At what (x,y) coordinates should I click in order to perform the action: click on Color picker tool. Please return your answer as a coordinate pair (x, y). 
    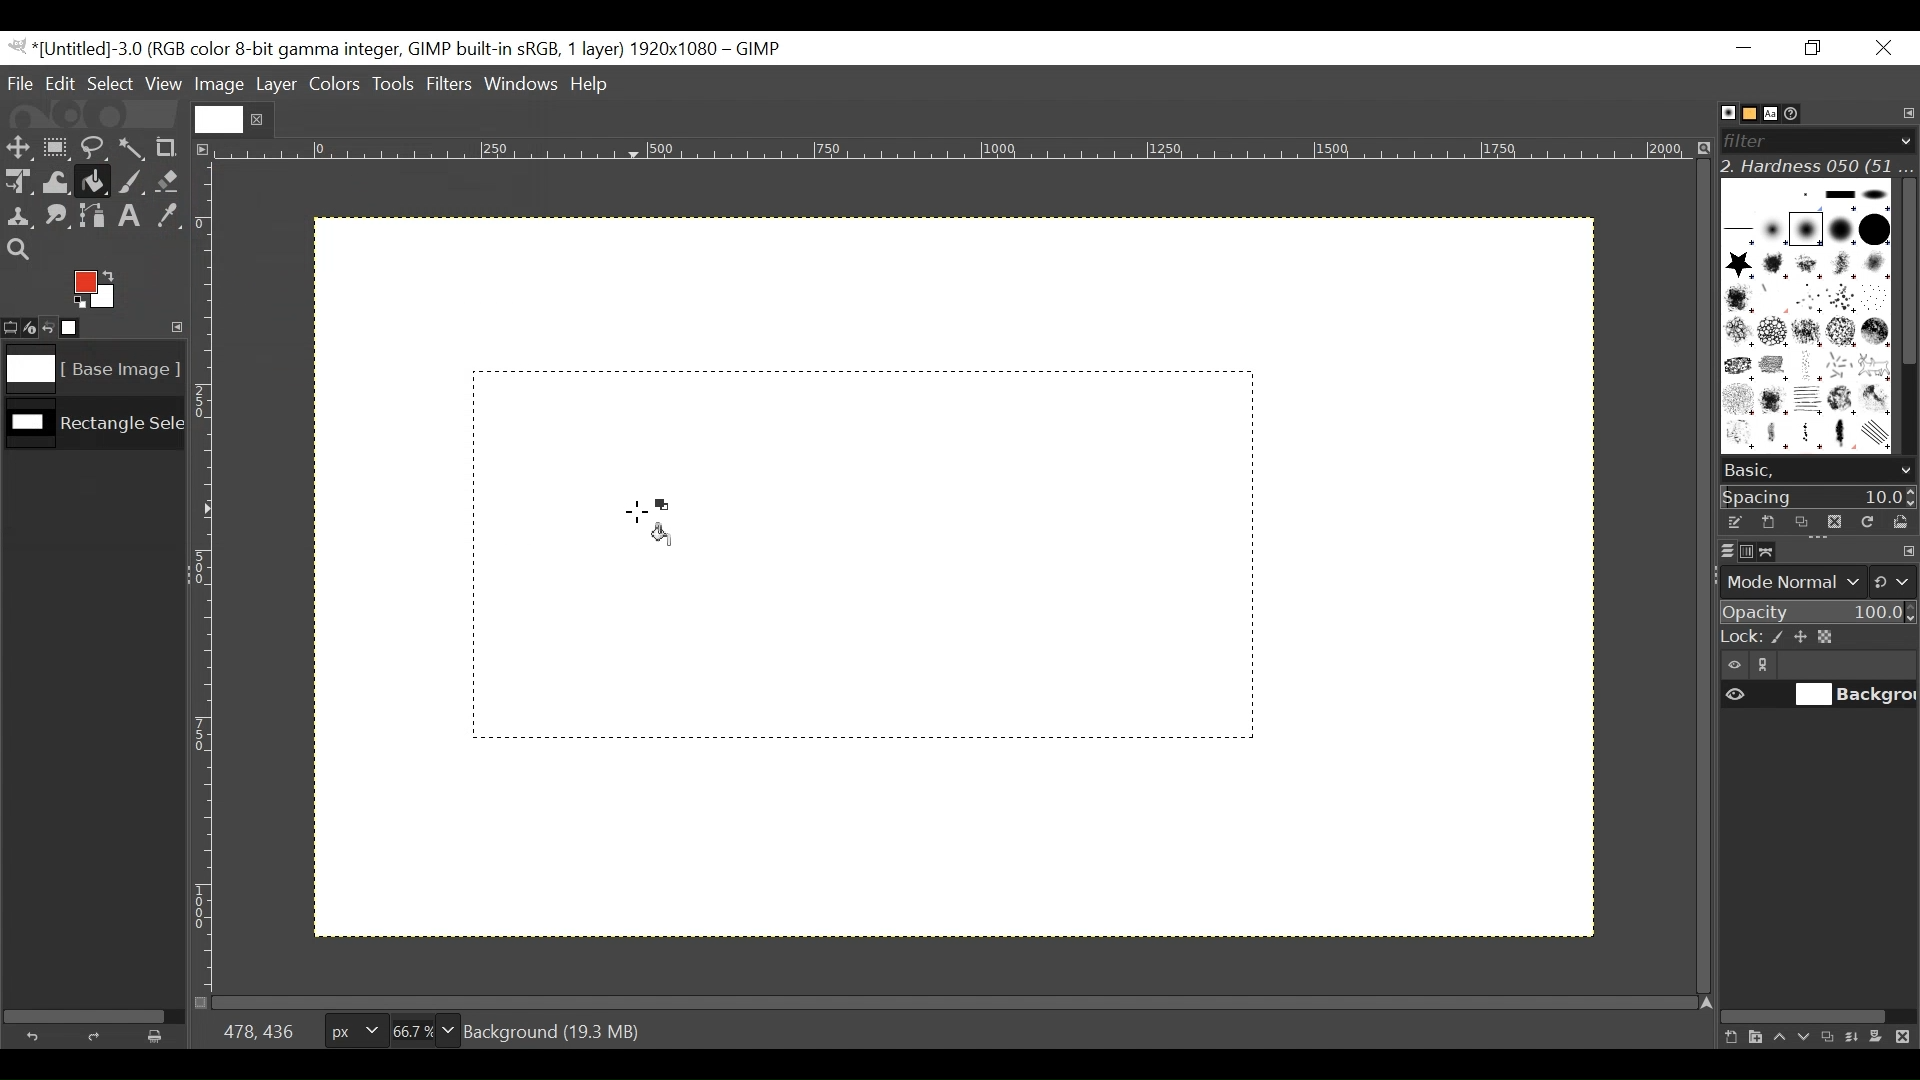
    Looking at the image, I should click on (170, 218).